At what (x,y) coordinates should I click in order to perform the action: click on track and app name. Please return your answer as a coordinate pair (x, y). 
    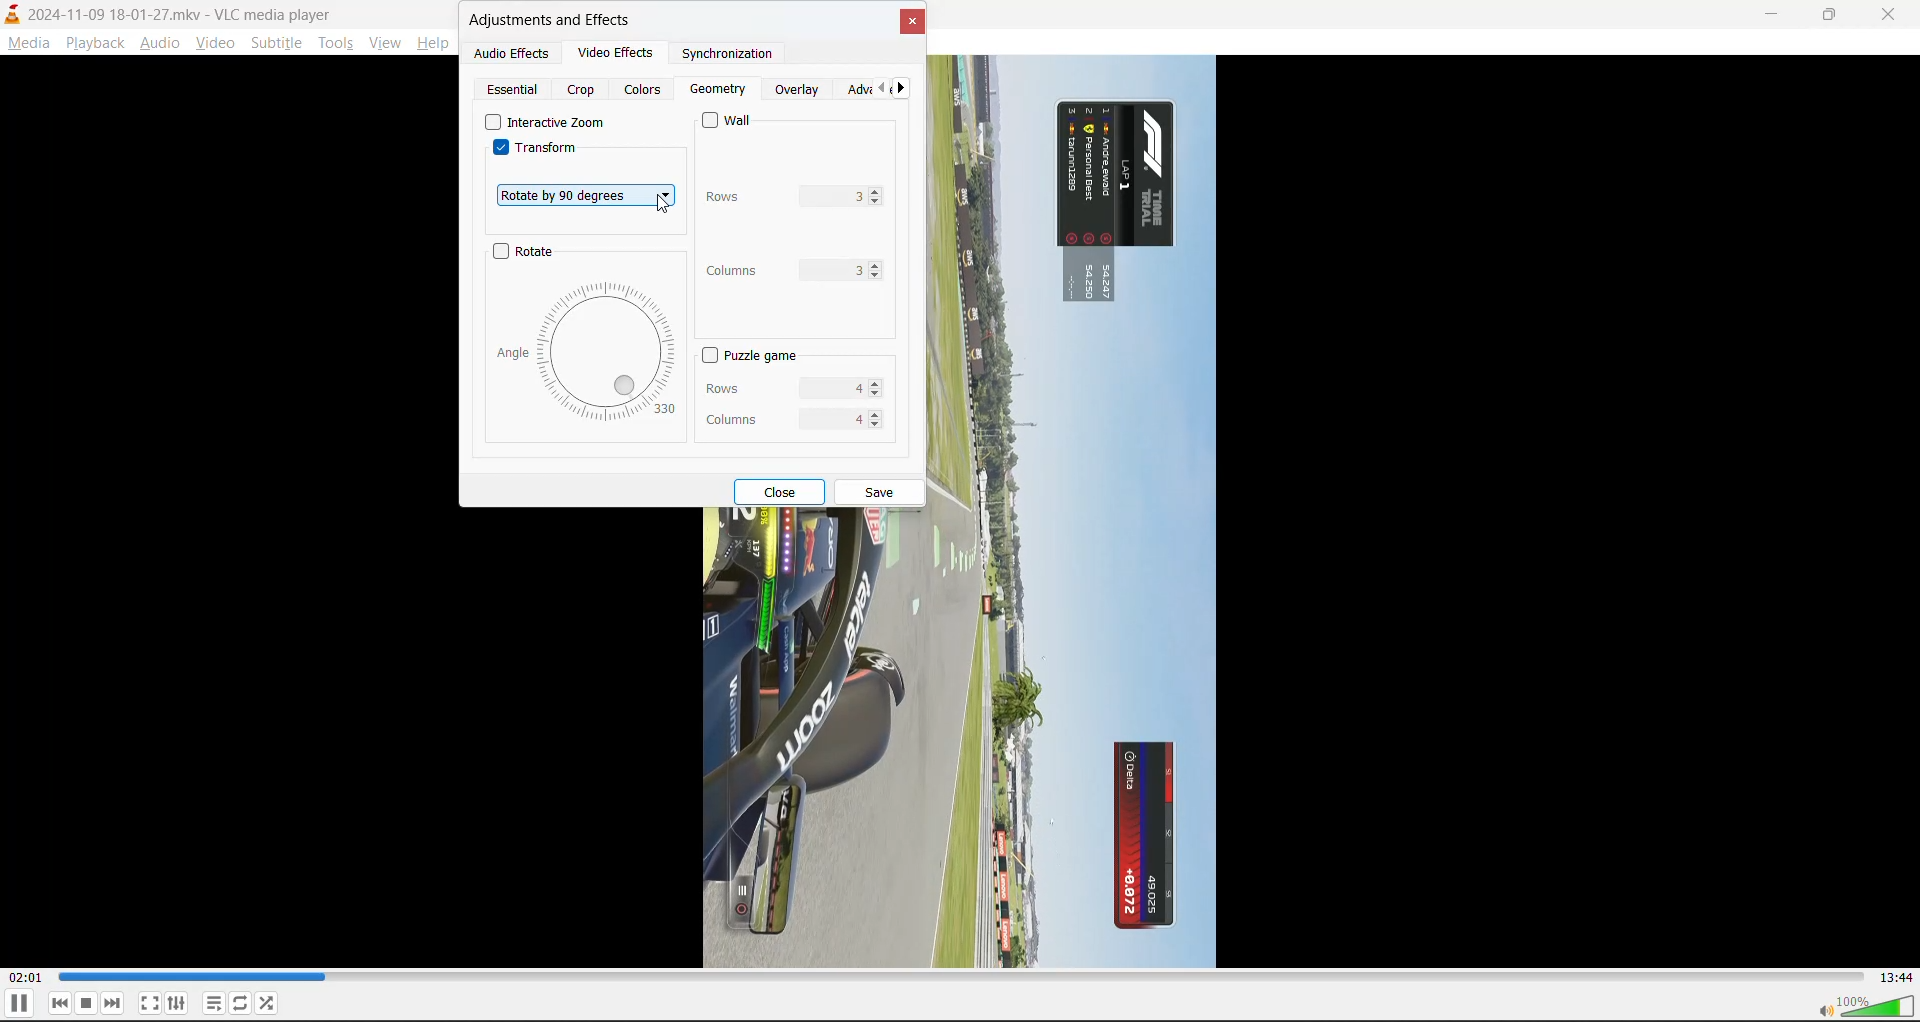
    Looking at the image, I should click on (170, 12).